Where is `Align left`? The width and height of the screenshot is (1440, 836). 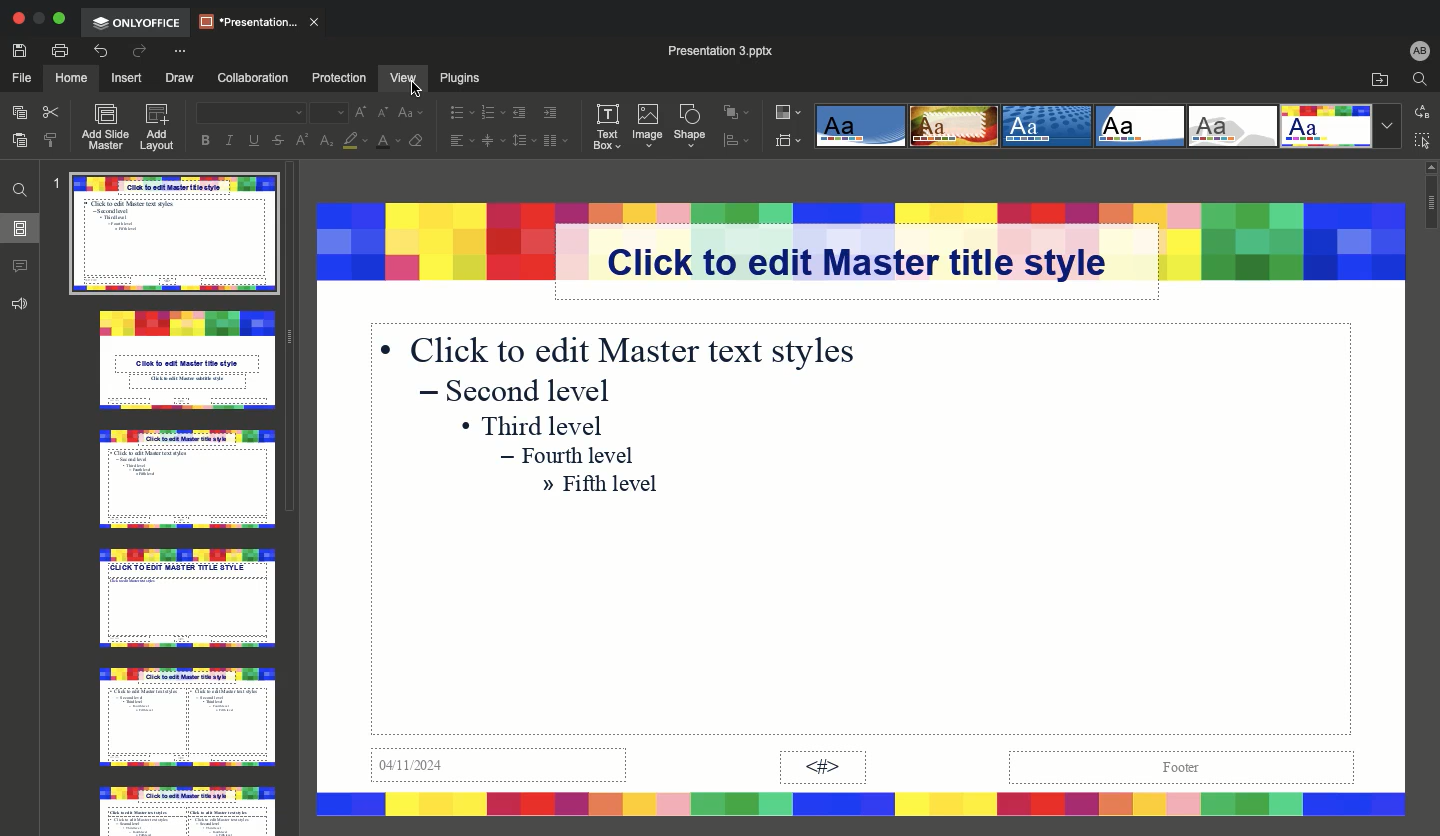
Align left is located at coordinates (460, 141).